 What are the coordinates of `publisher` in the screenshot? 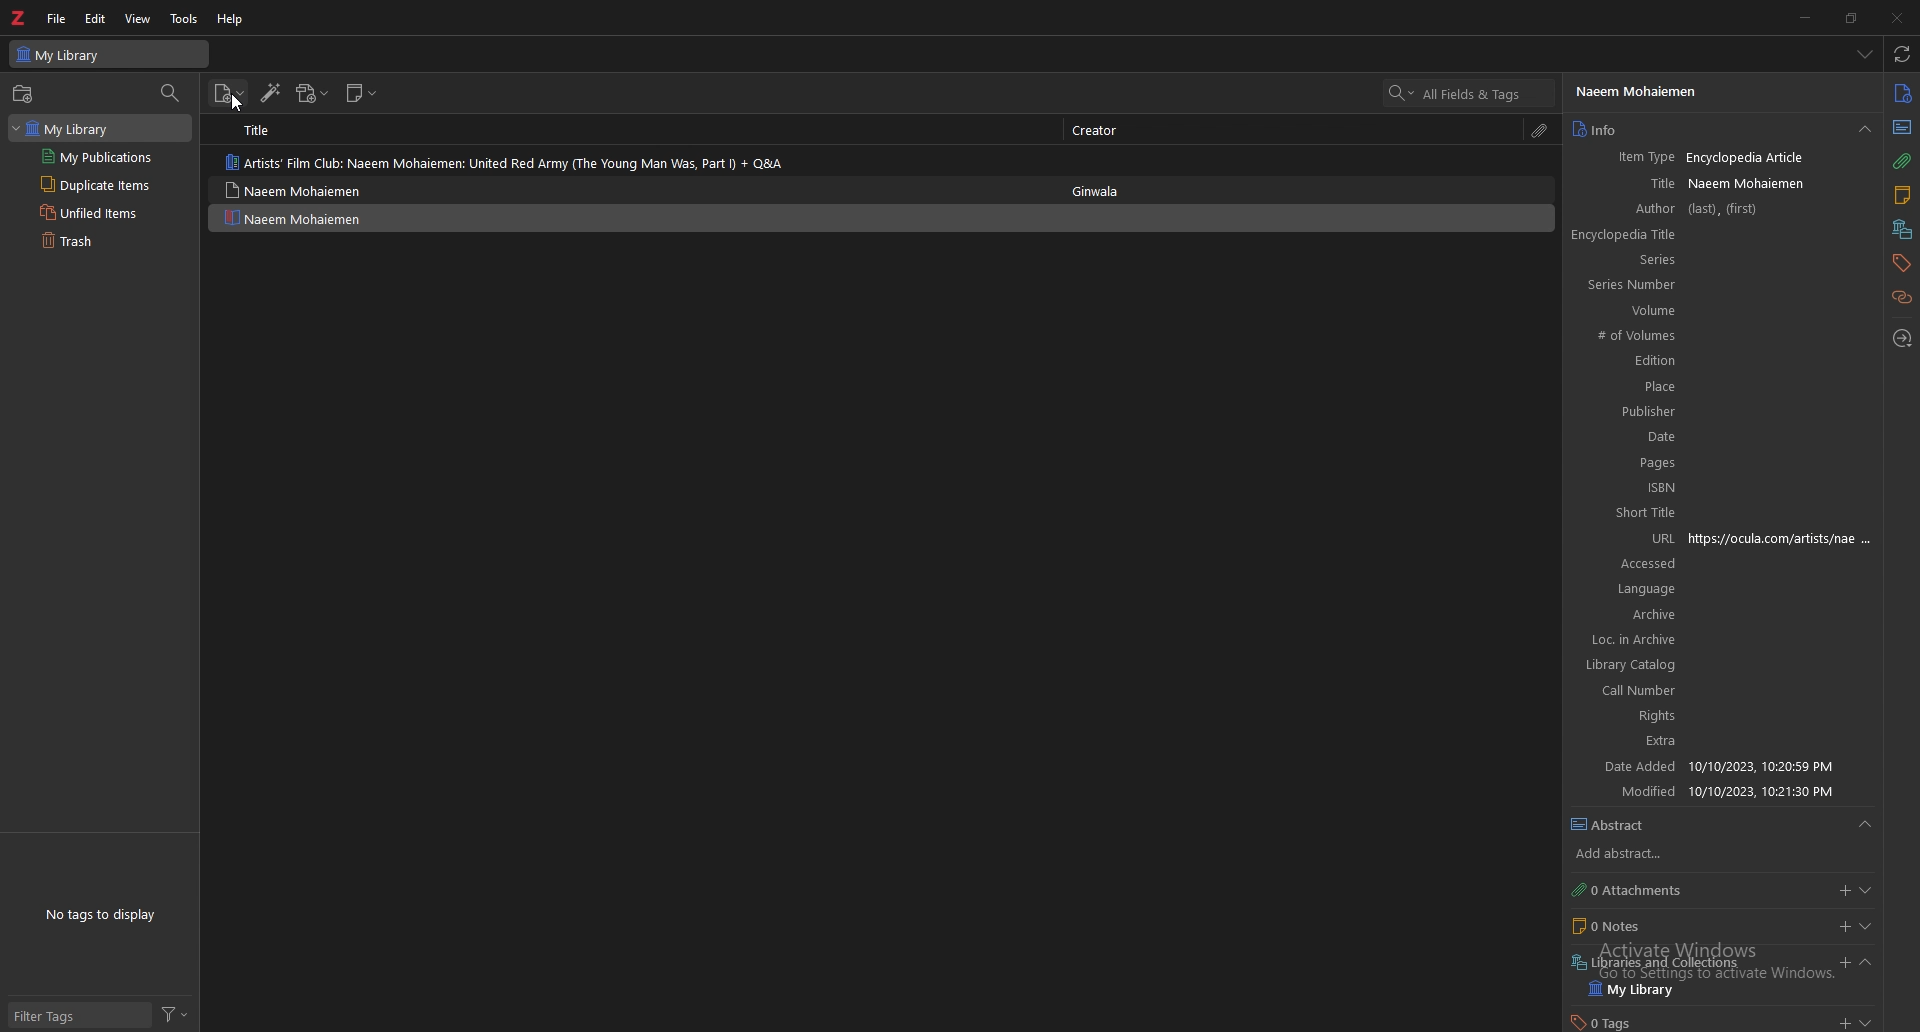 It's located at (1623, 413).